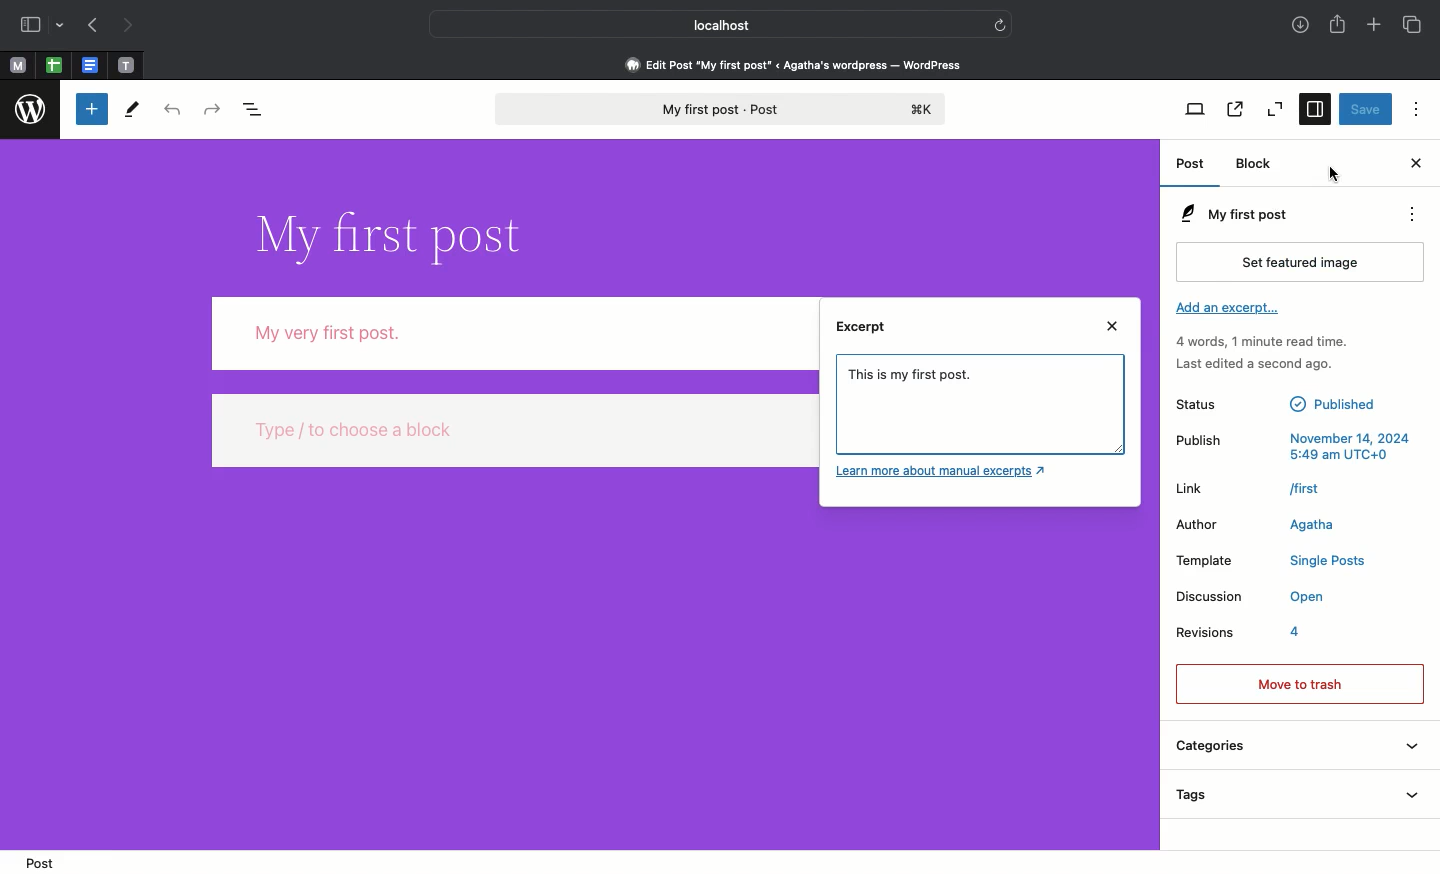 This screenshot has width=1440, height=874. Describe the element at coordinates (1413, 109) in the screenshot. I see `Options` at that location.